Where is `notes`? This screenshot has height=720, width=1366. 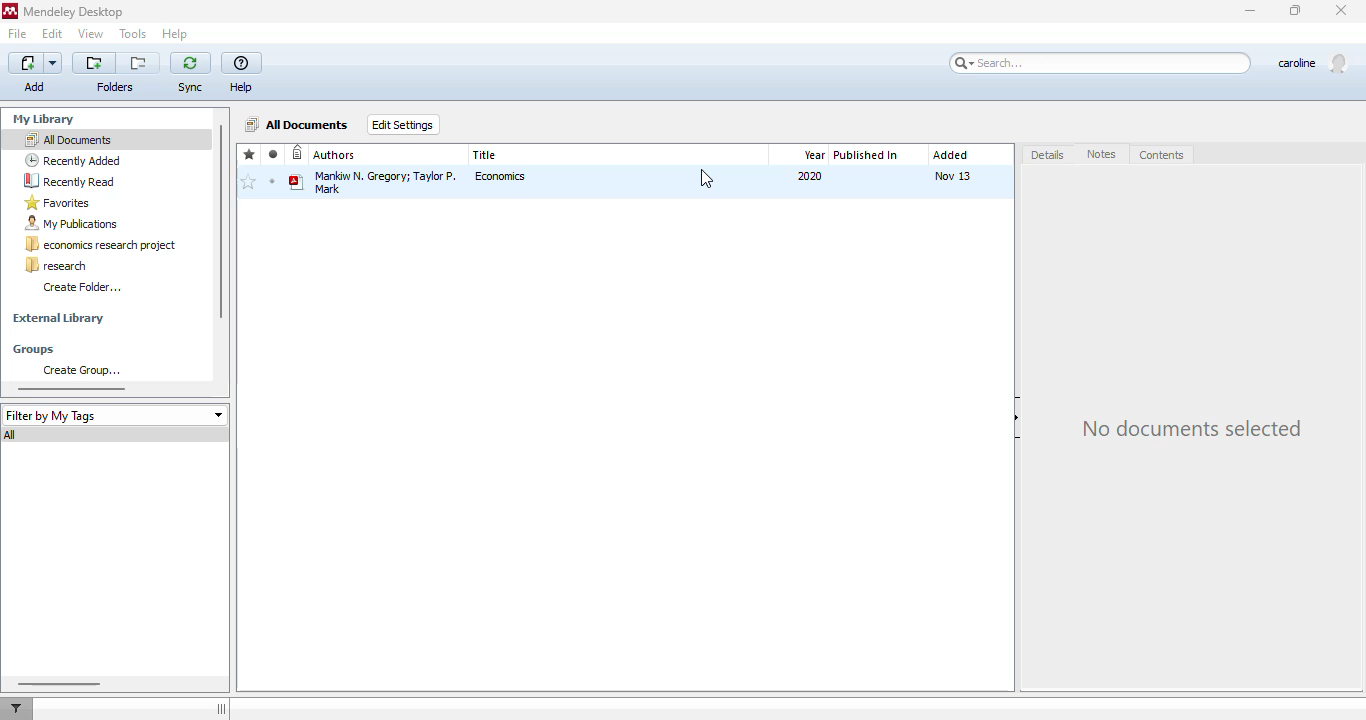
notes is located at coordinates (1103, 155).